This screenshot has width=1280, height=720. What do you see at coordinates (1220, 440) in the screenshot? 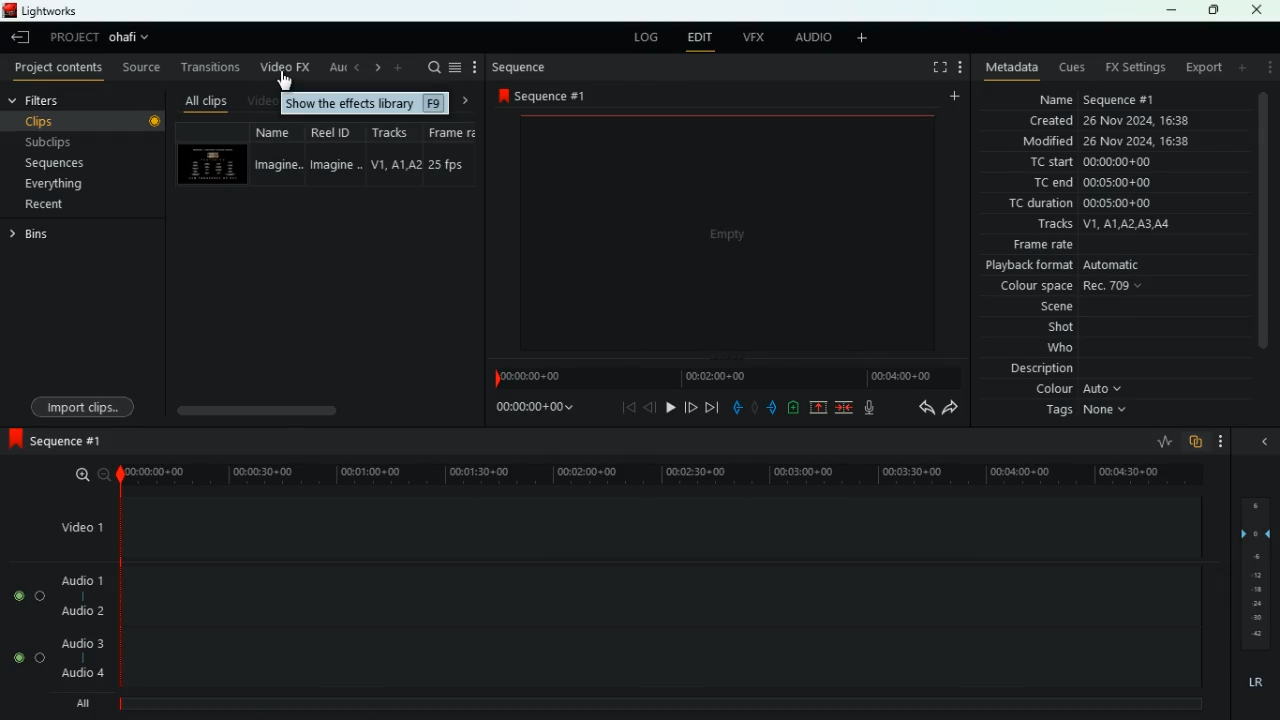
I see `more` at bounding box center [1220, 440].